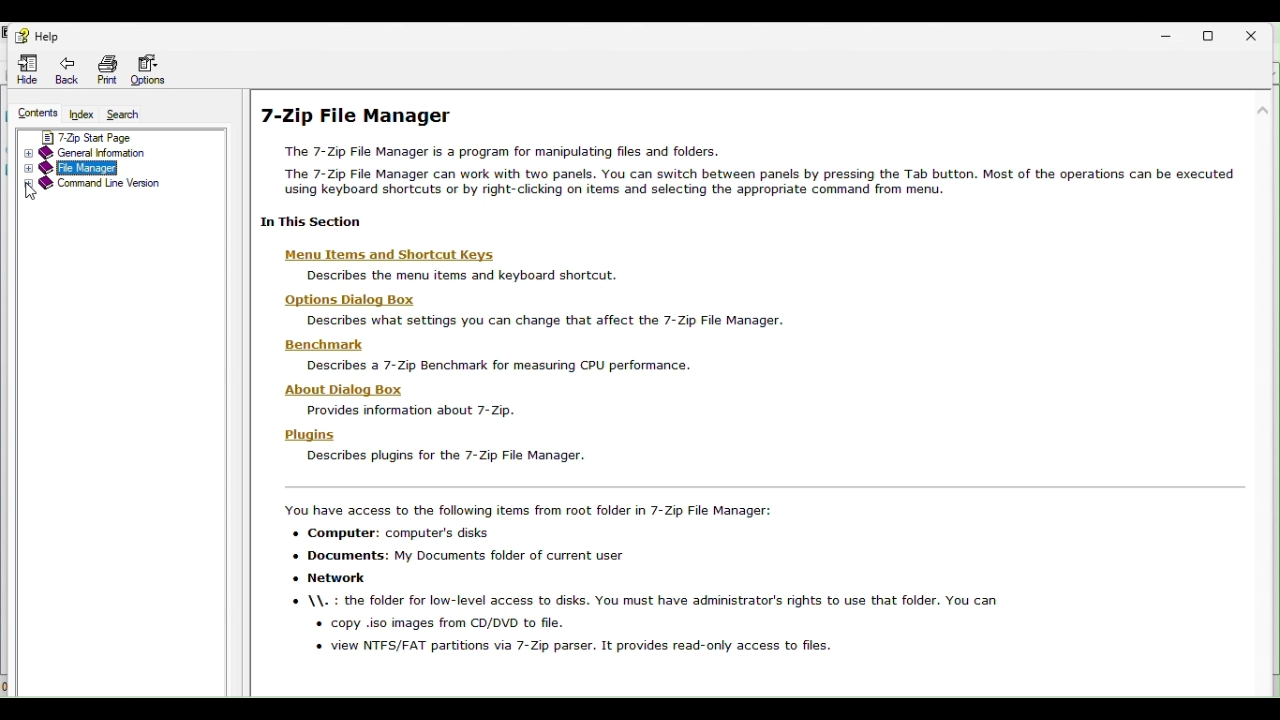 Image resolution: width=1280 pixels, height=720 pixels. I want to click on Cursor, so click(34, 192).